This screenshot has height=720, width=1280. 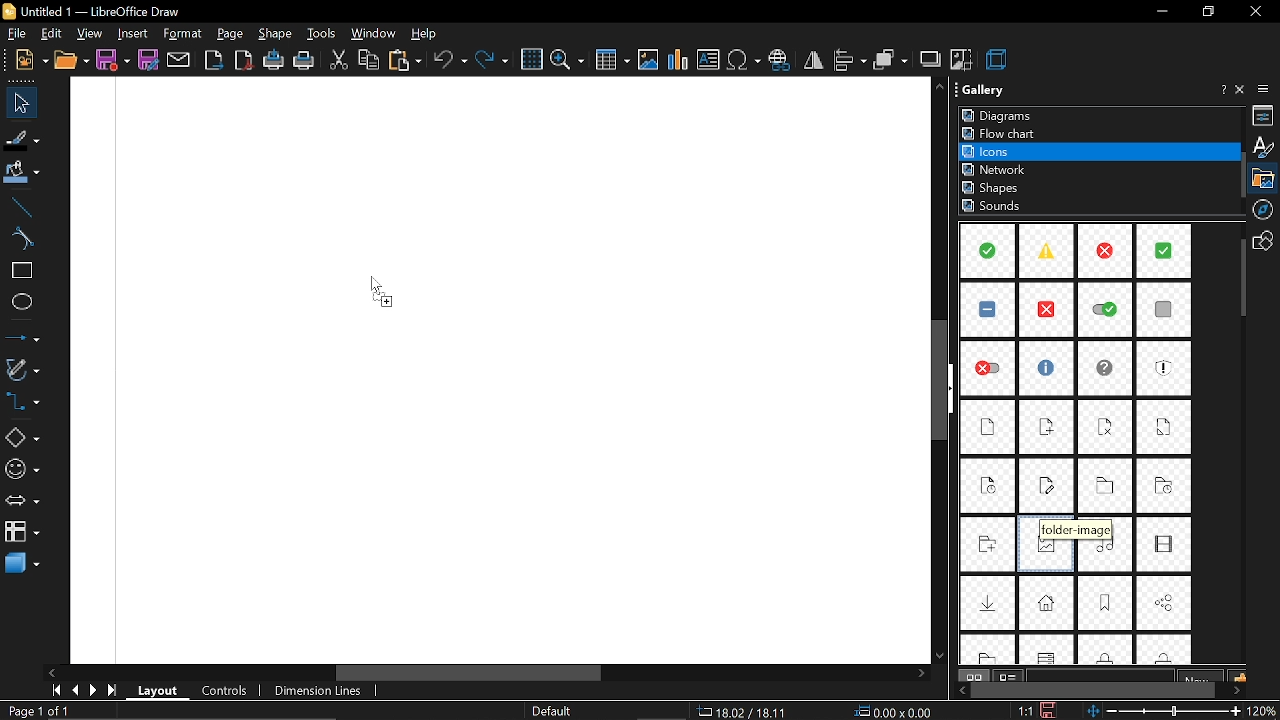 What do you see at coordinates (22, 471) in the screenshot?
I see `symbol shapes` at bounding box center [22, 471].